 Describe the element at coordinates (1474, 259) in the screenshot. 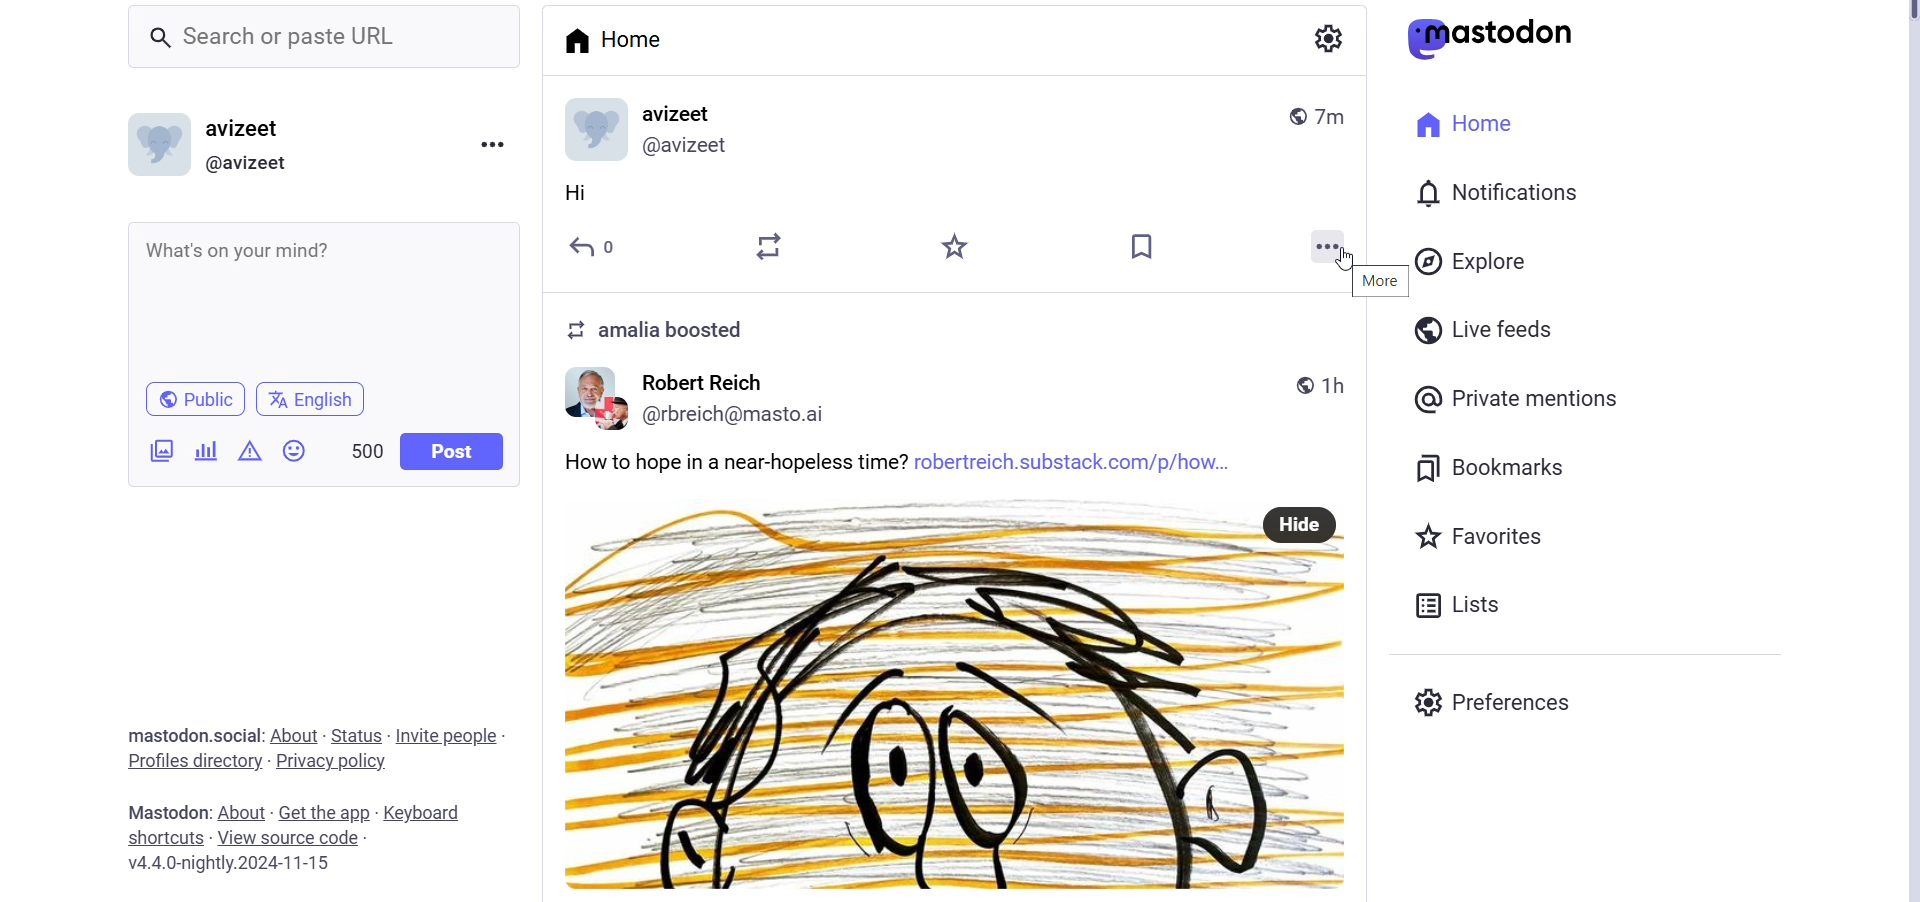

I see `Explore` at that location.